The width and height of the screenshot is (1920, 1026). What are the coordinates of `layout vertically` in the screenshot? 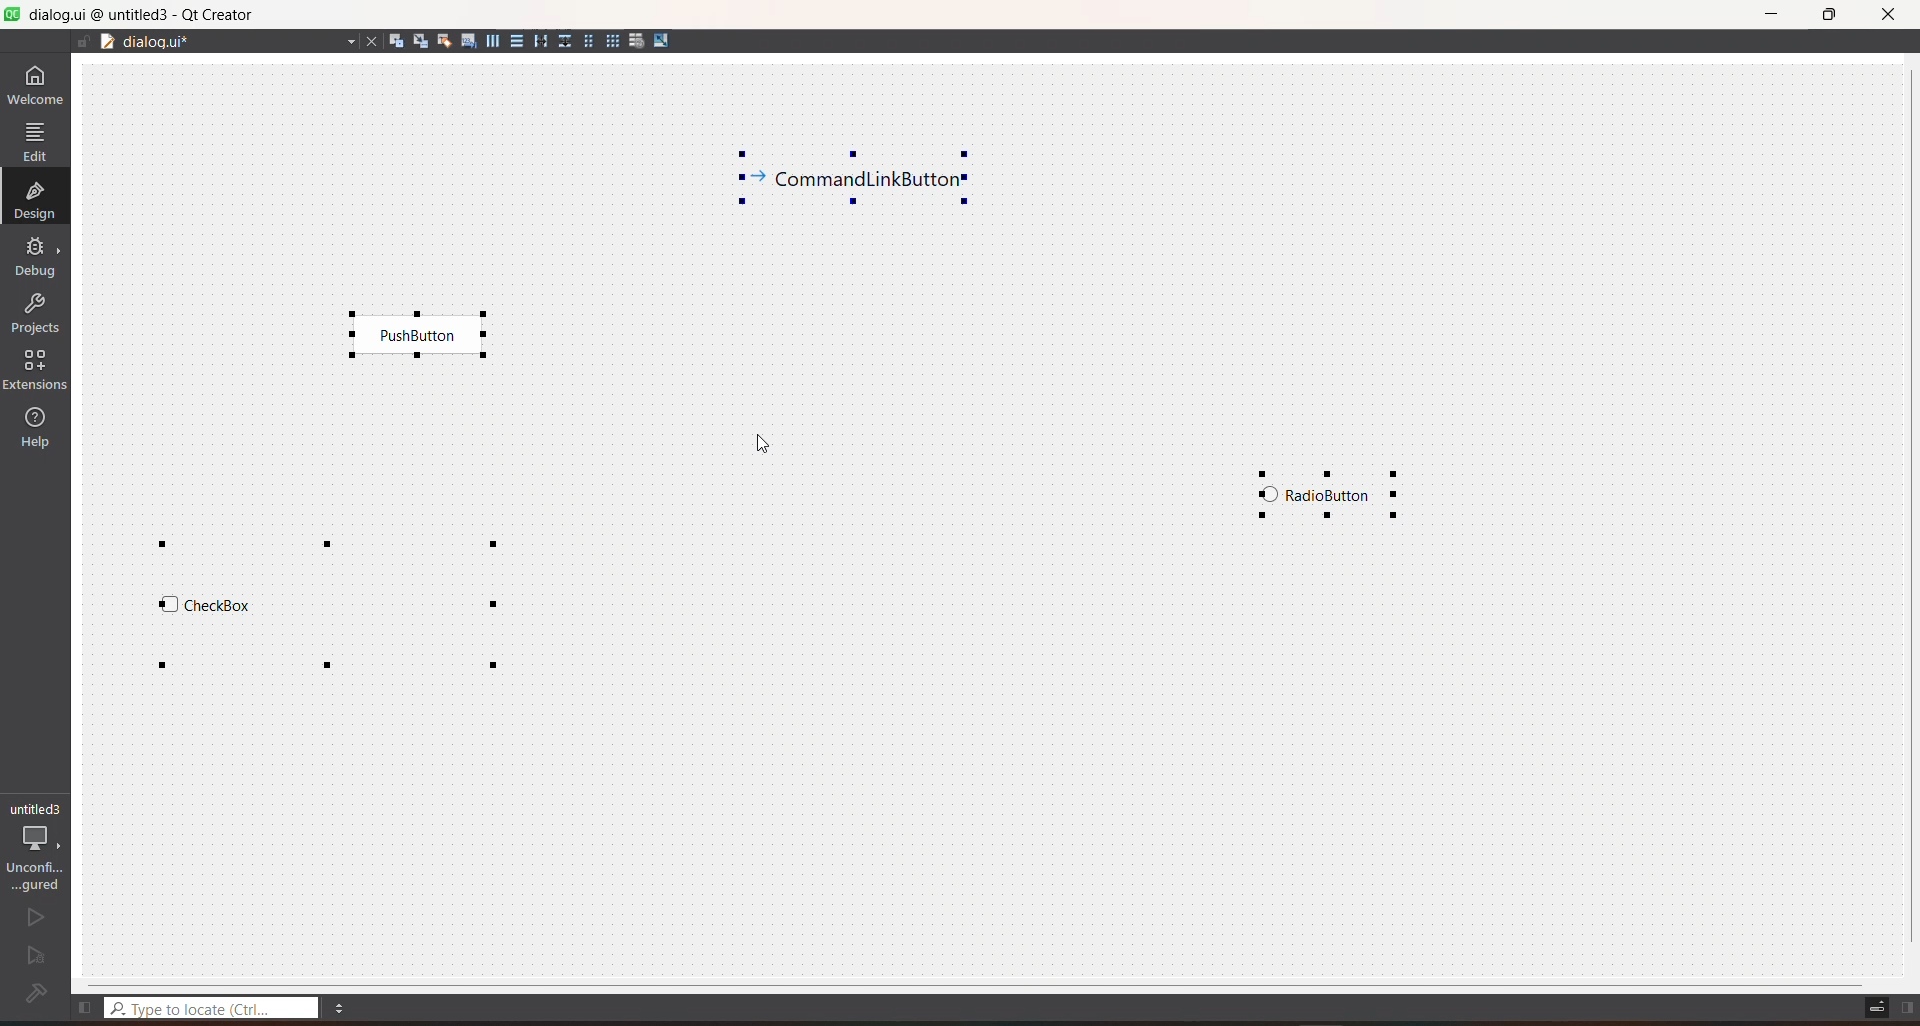 It's located at (513, 41).